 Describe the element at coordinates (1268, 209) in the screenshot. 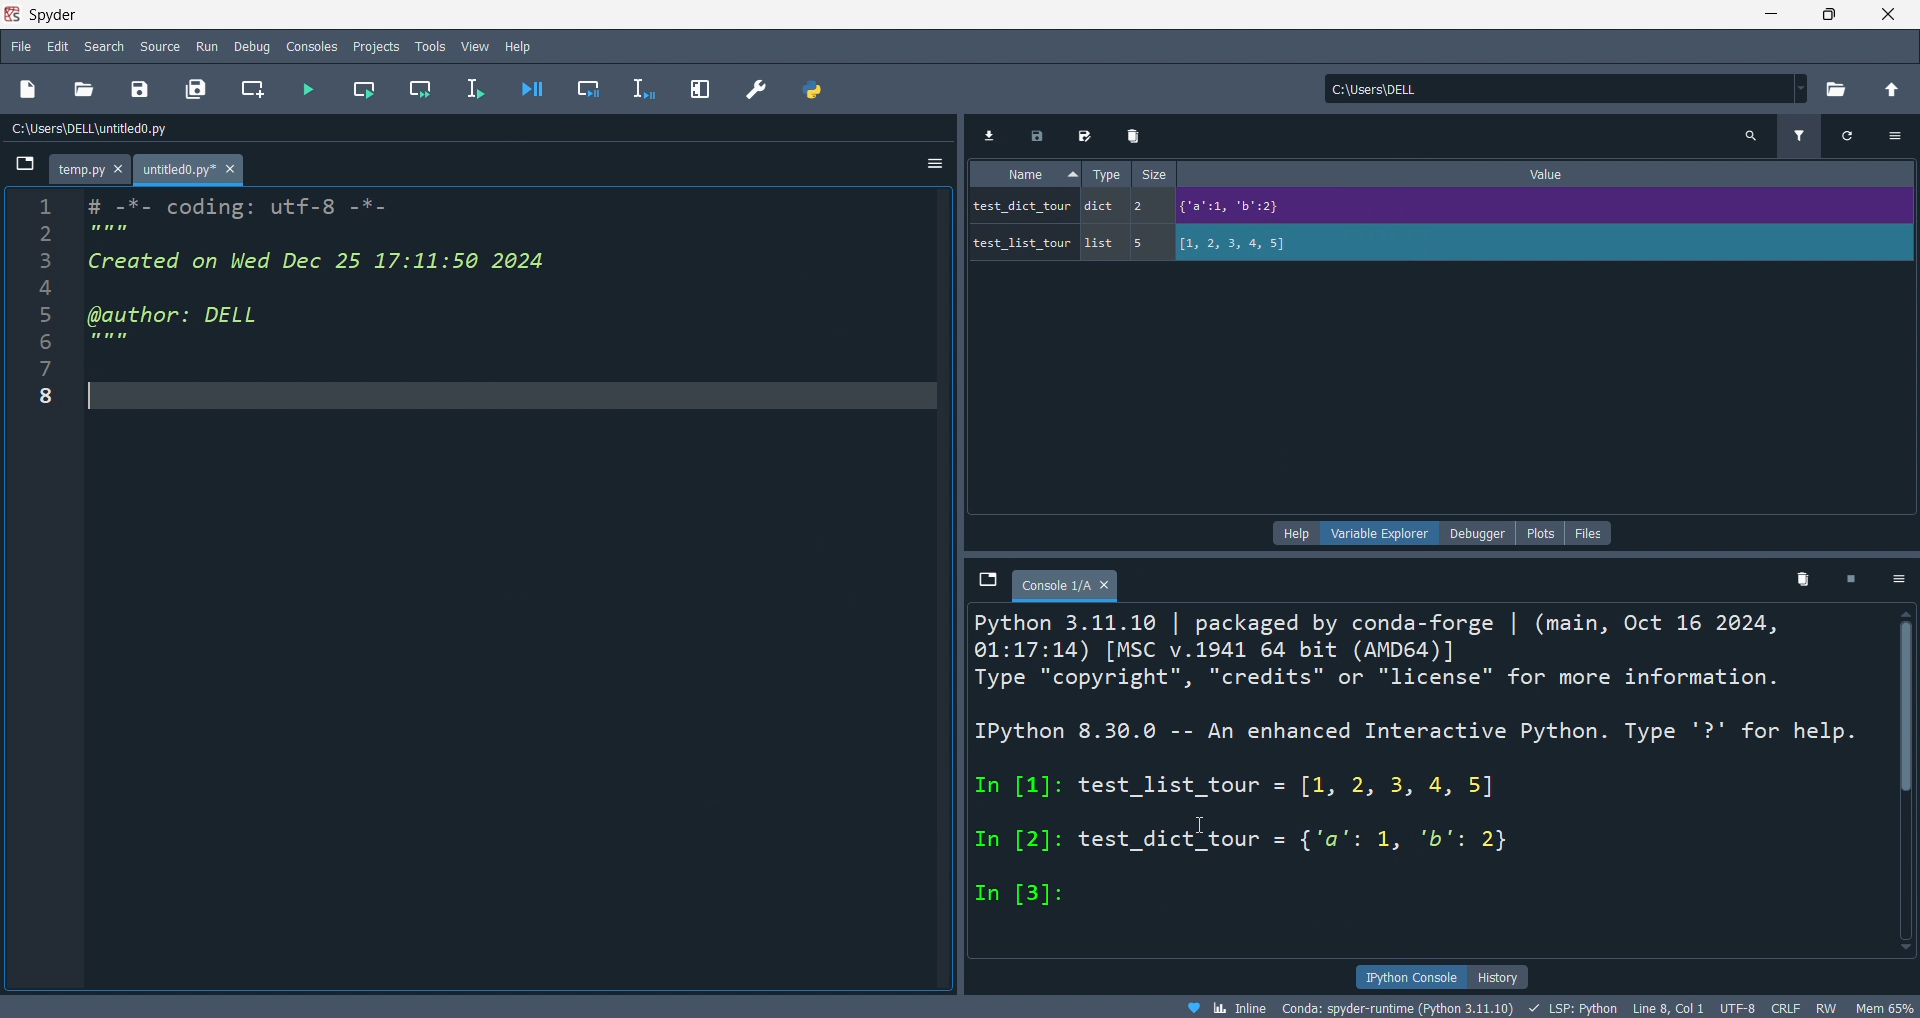

I see `test_dict_tour dict 2 = {'a':1, 'b":2}` at that location.